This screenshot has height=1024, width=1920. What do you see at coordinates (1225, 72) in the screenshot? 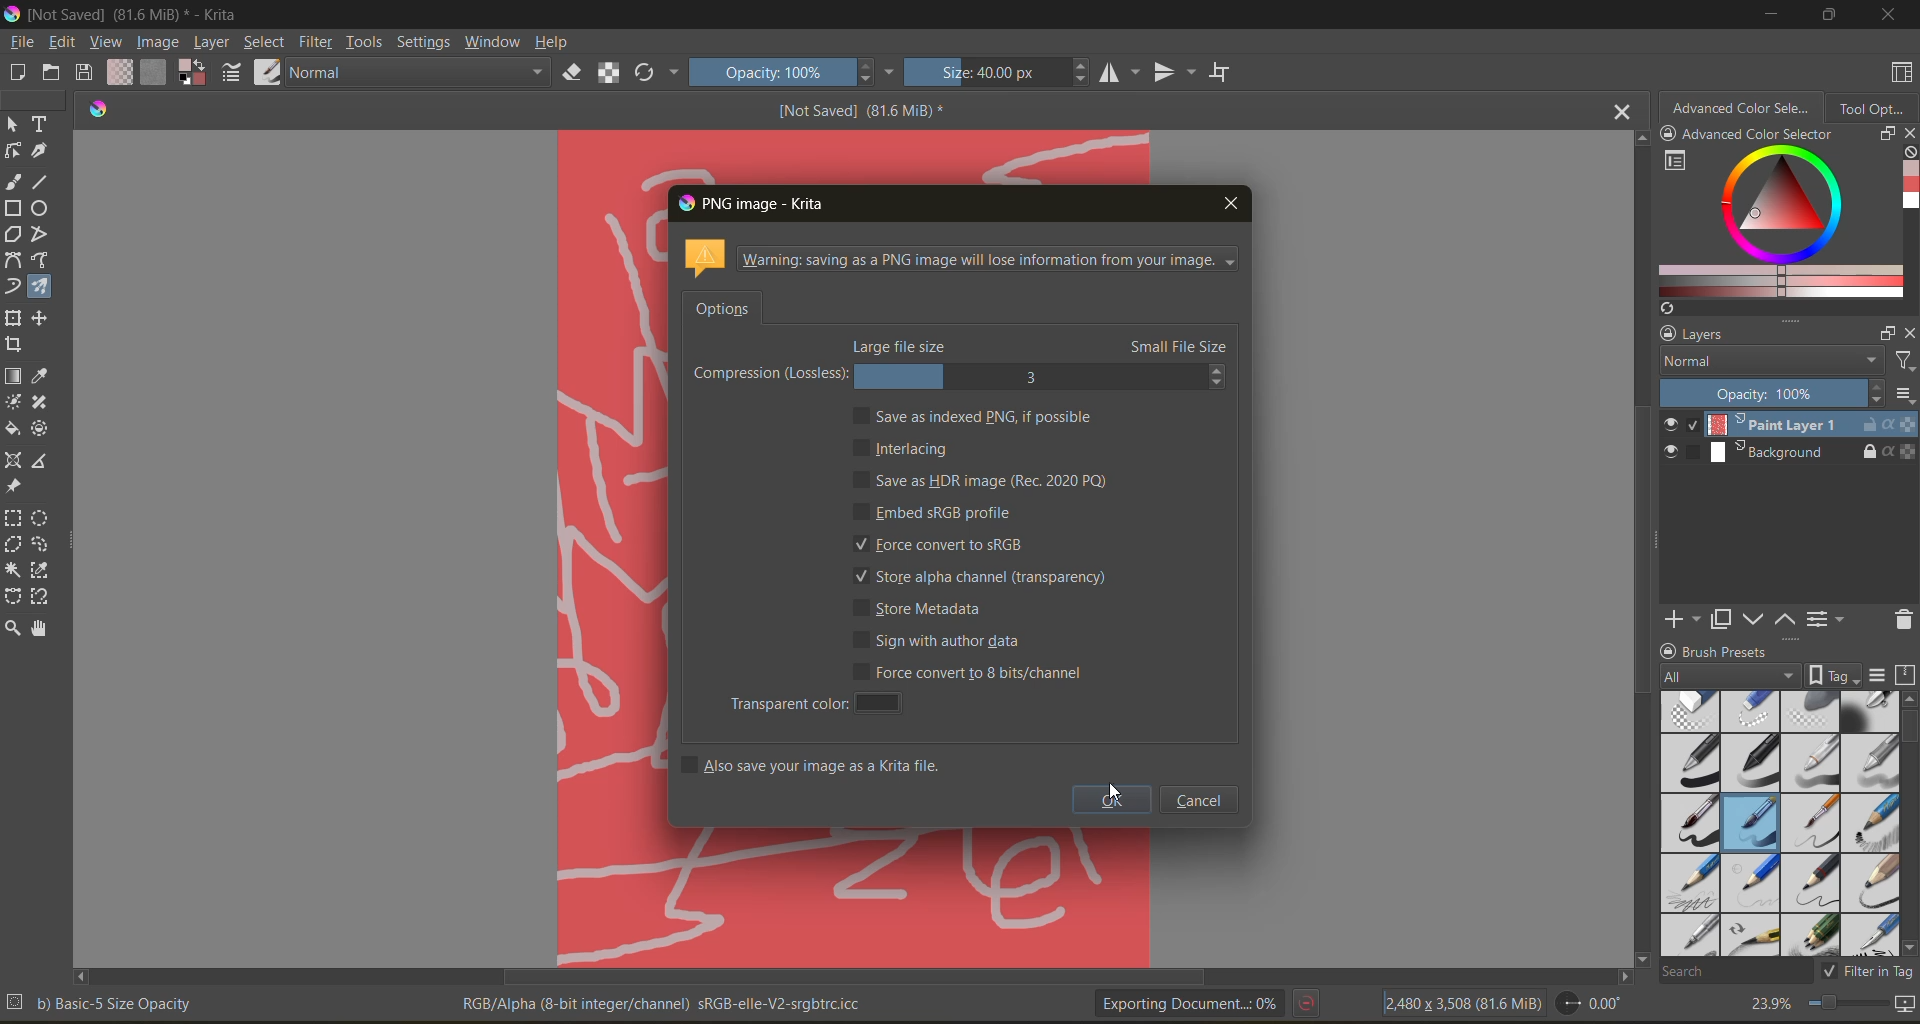
I see `wrap around mode` at bounding box center [1225, 72].